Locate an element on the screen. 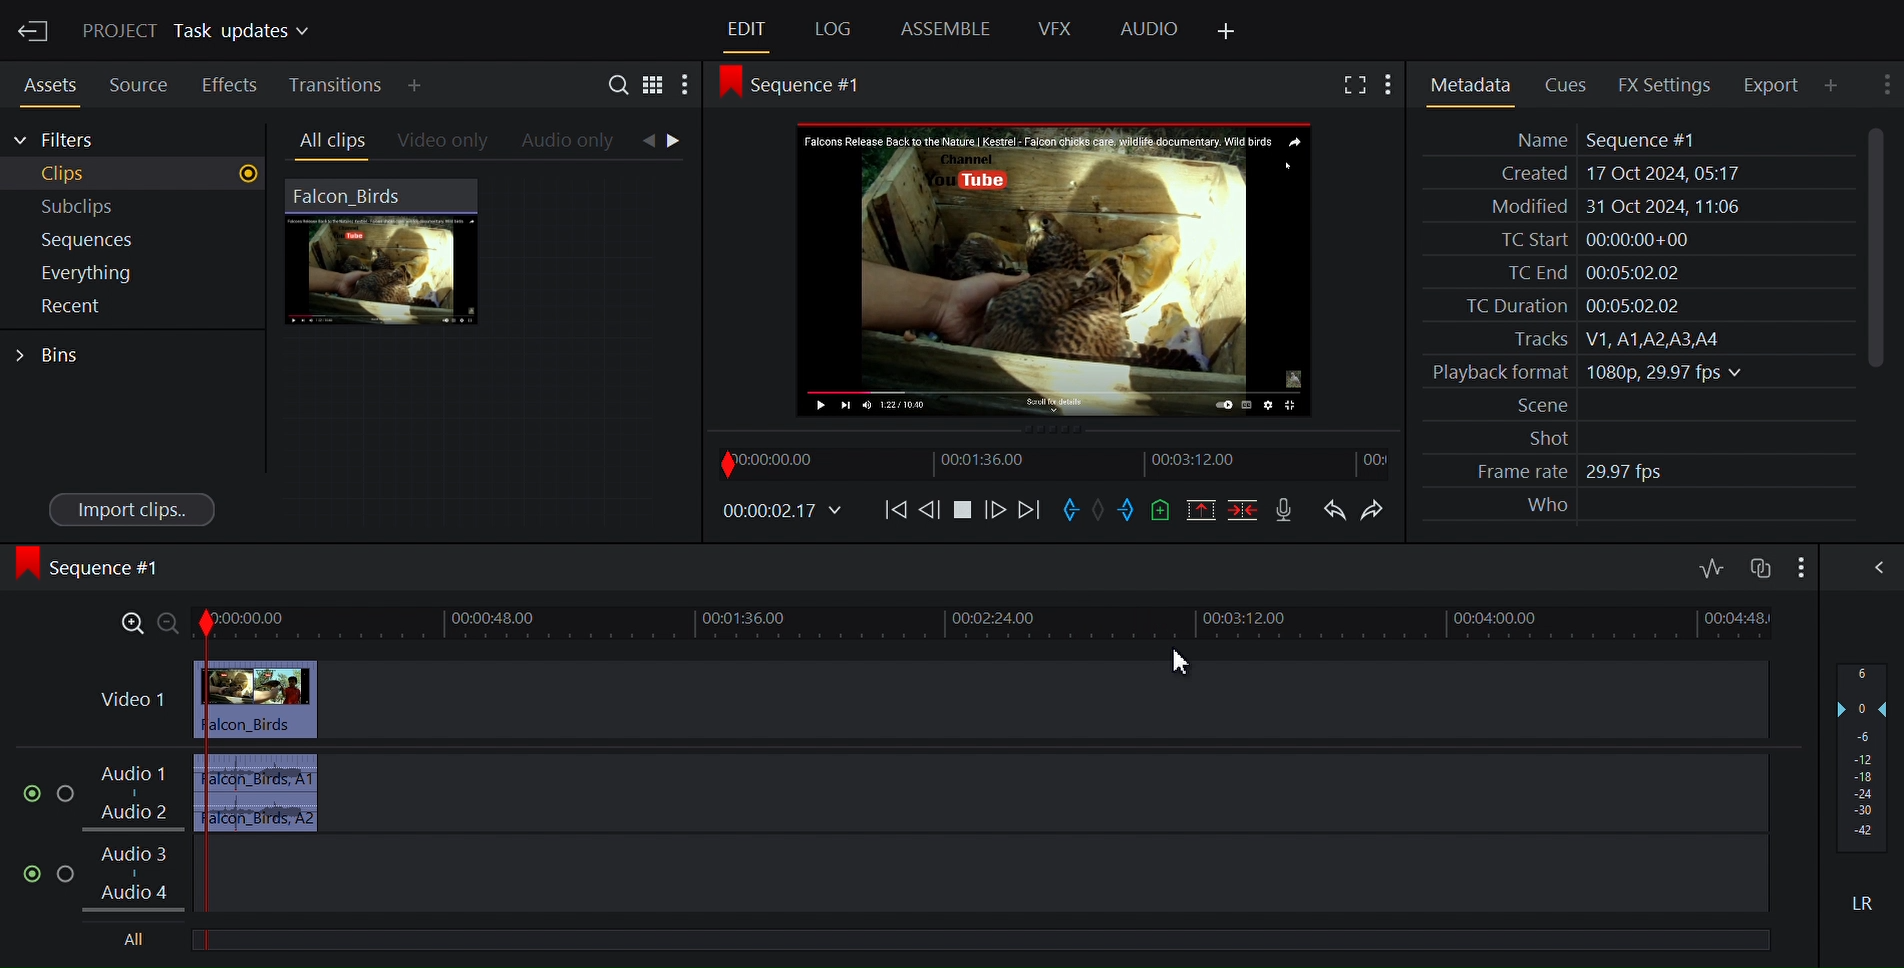  Nudge one frame forward is located at coordinates (998, 510).